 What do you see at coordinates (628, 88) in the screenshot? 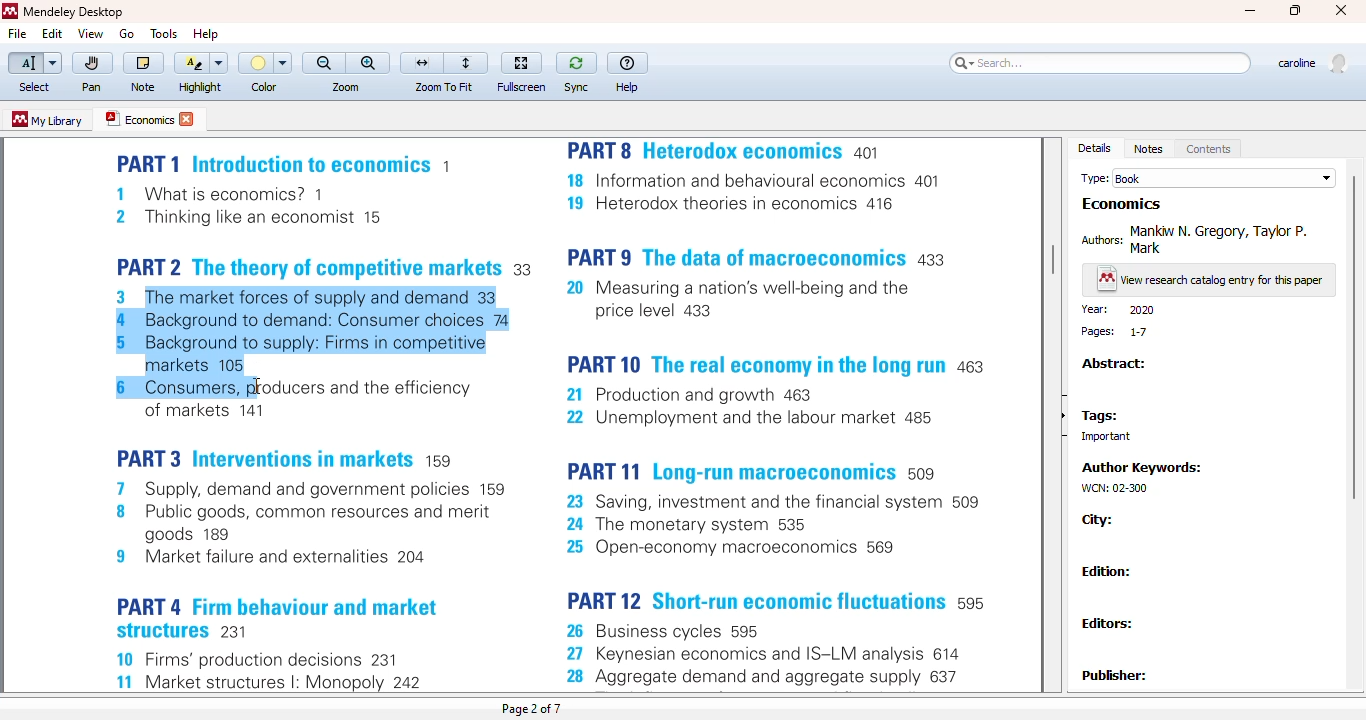
I see `help` at bounding box center [628, 88].